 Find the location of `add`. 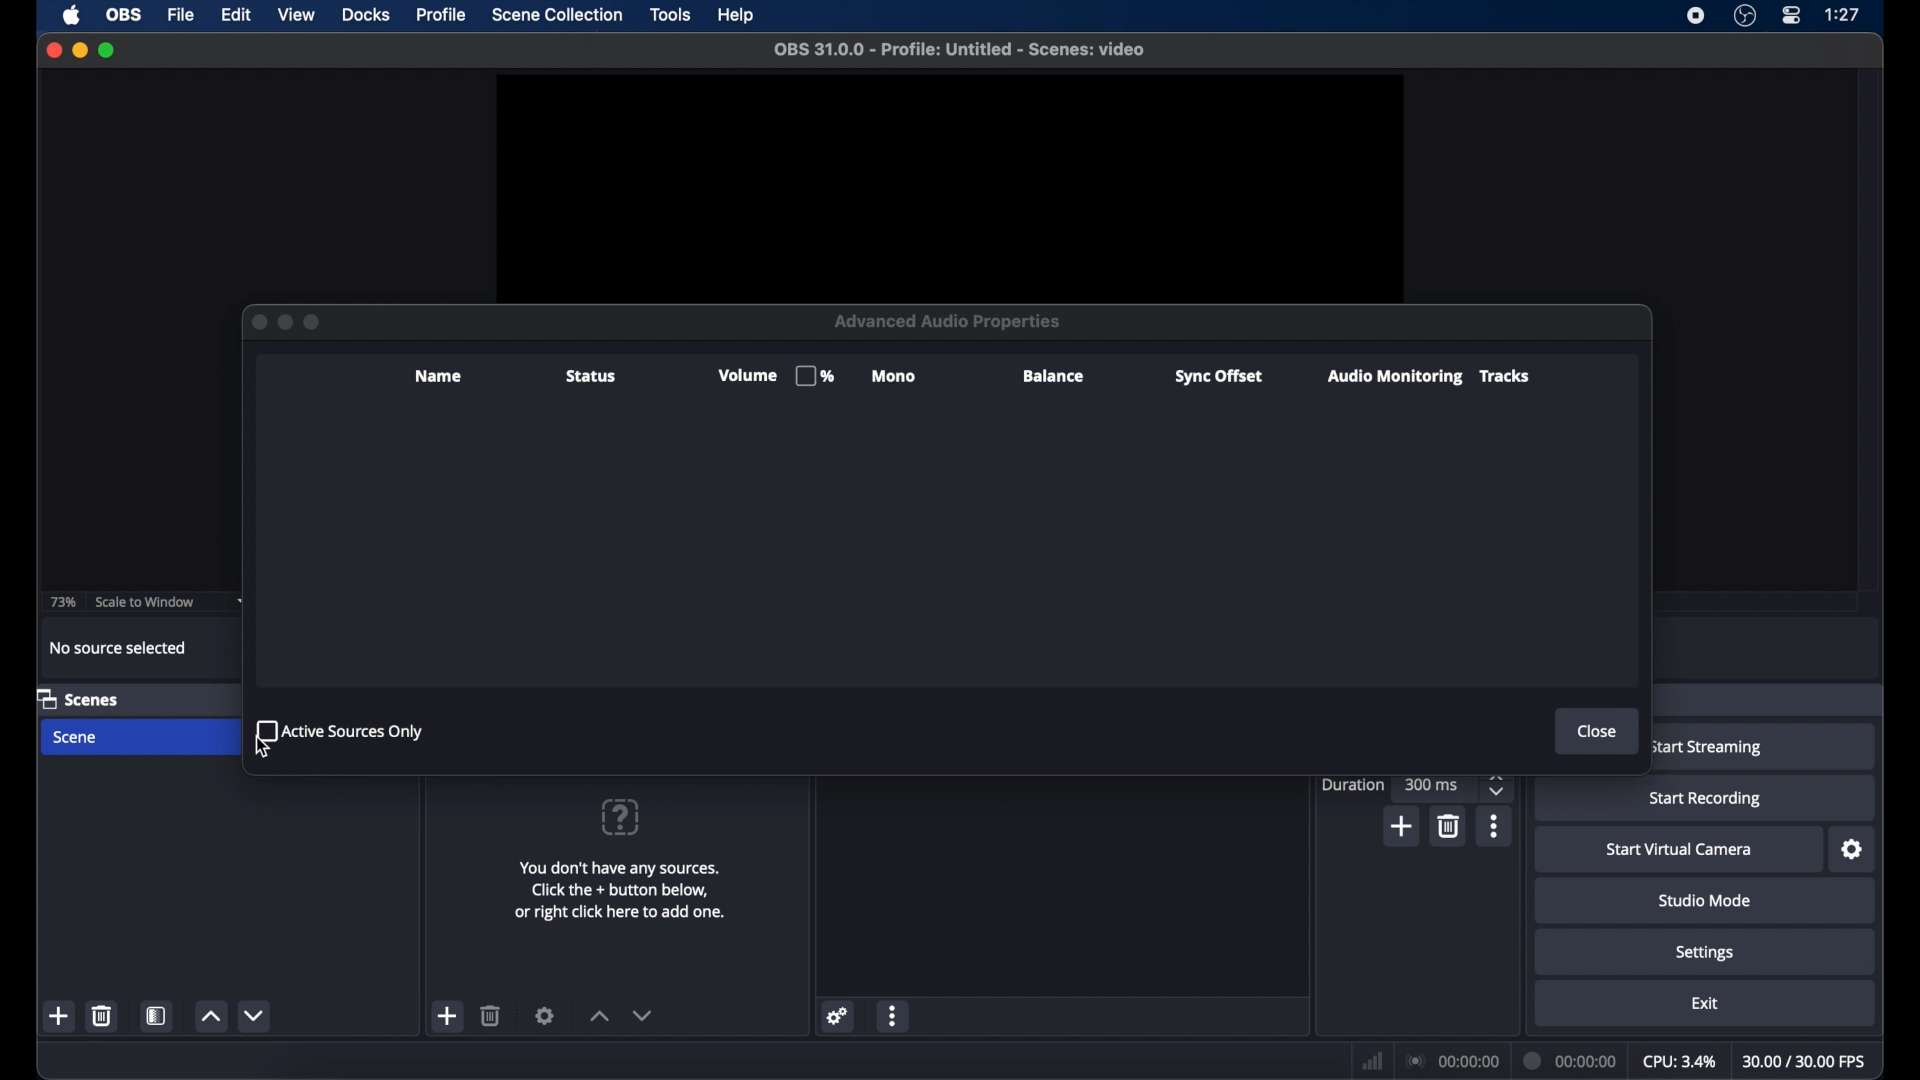

add is located at coordinates (59, 1015).